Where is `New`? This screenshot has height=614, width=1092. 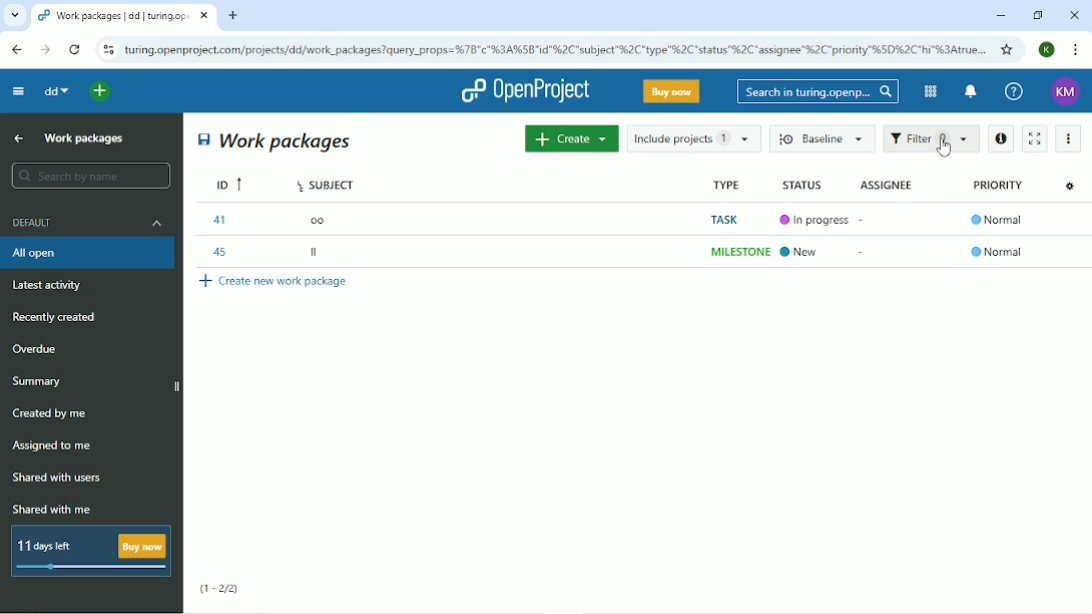 New is located at coordinates (805, 253).